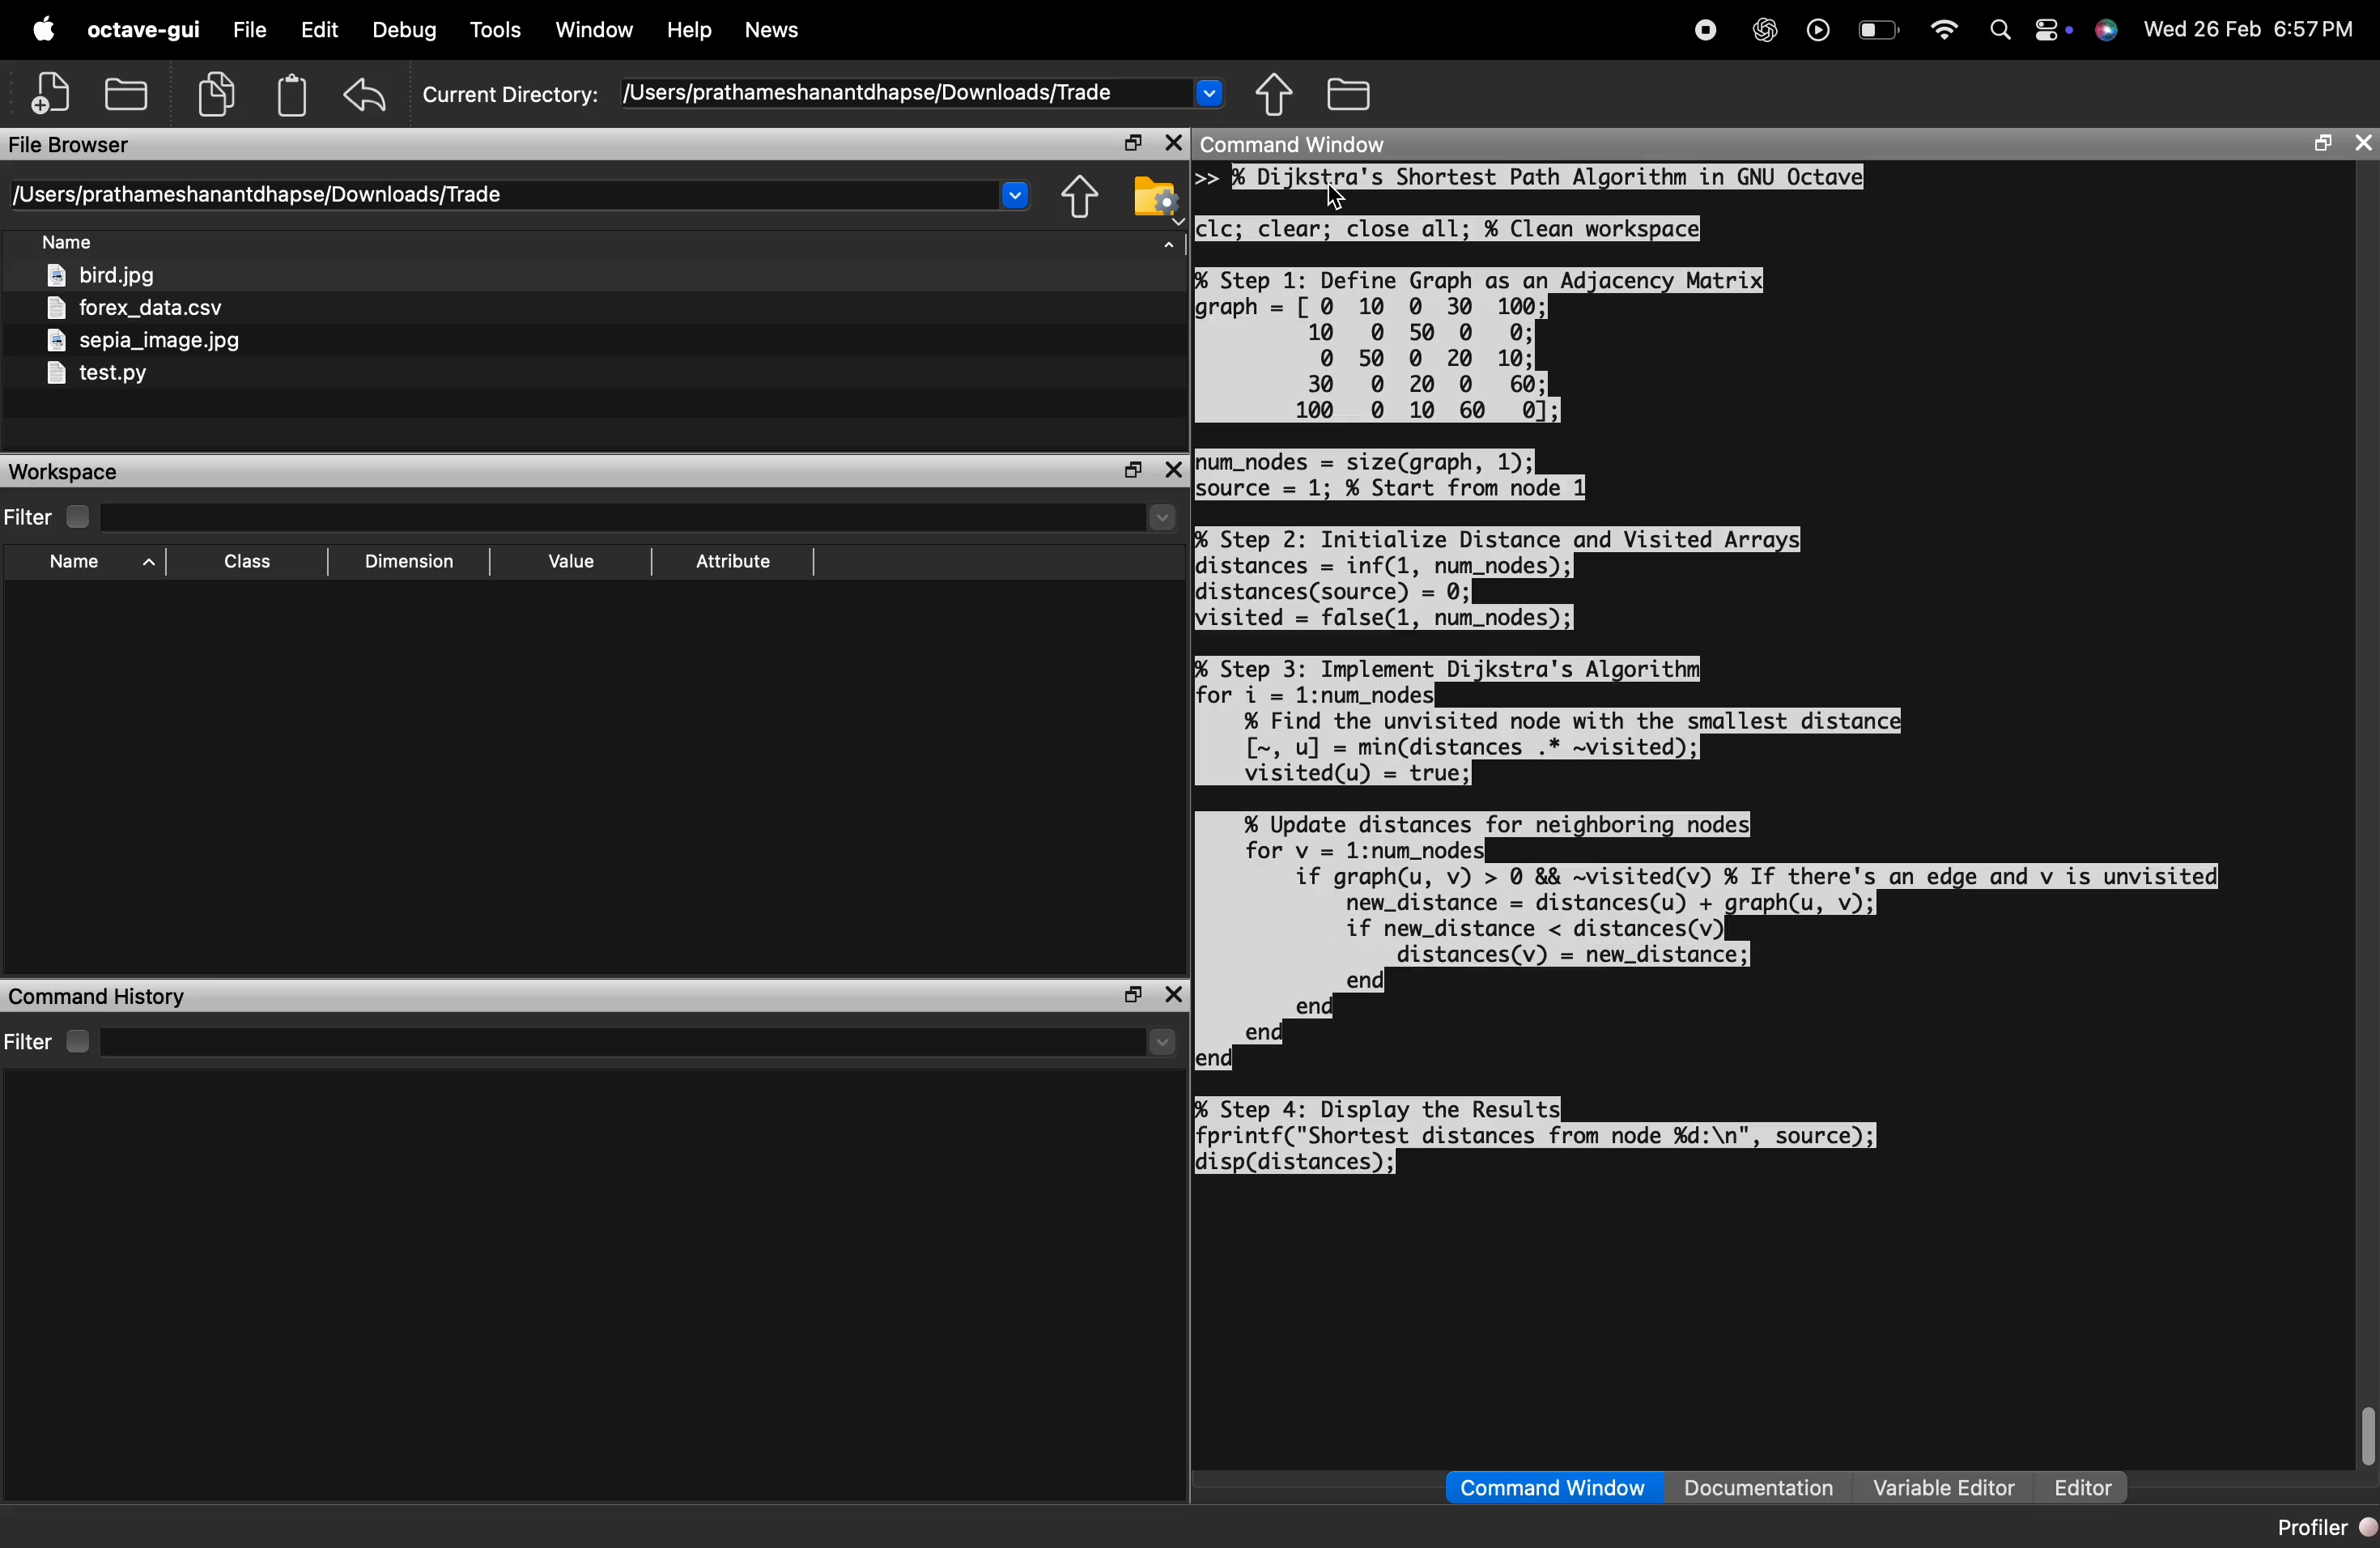 The image size is (2380, 1548). What do you see at coordinates (1130, 144) in the screenshot?
I see `maximize` at bounding box center [1130, 144].